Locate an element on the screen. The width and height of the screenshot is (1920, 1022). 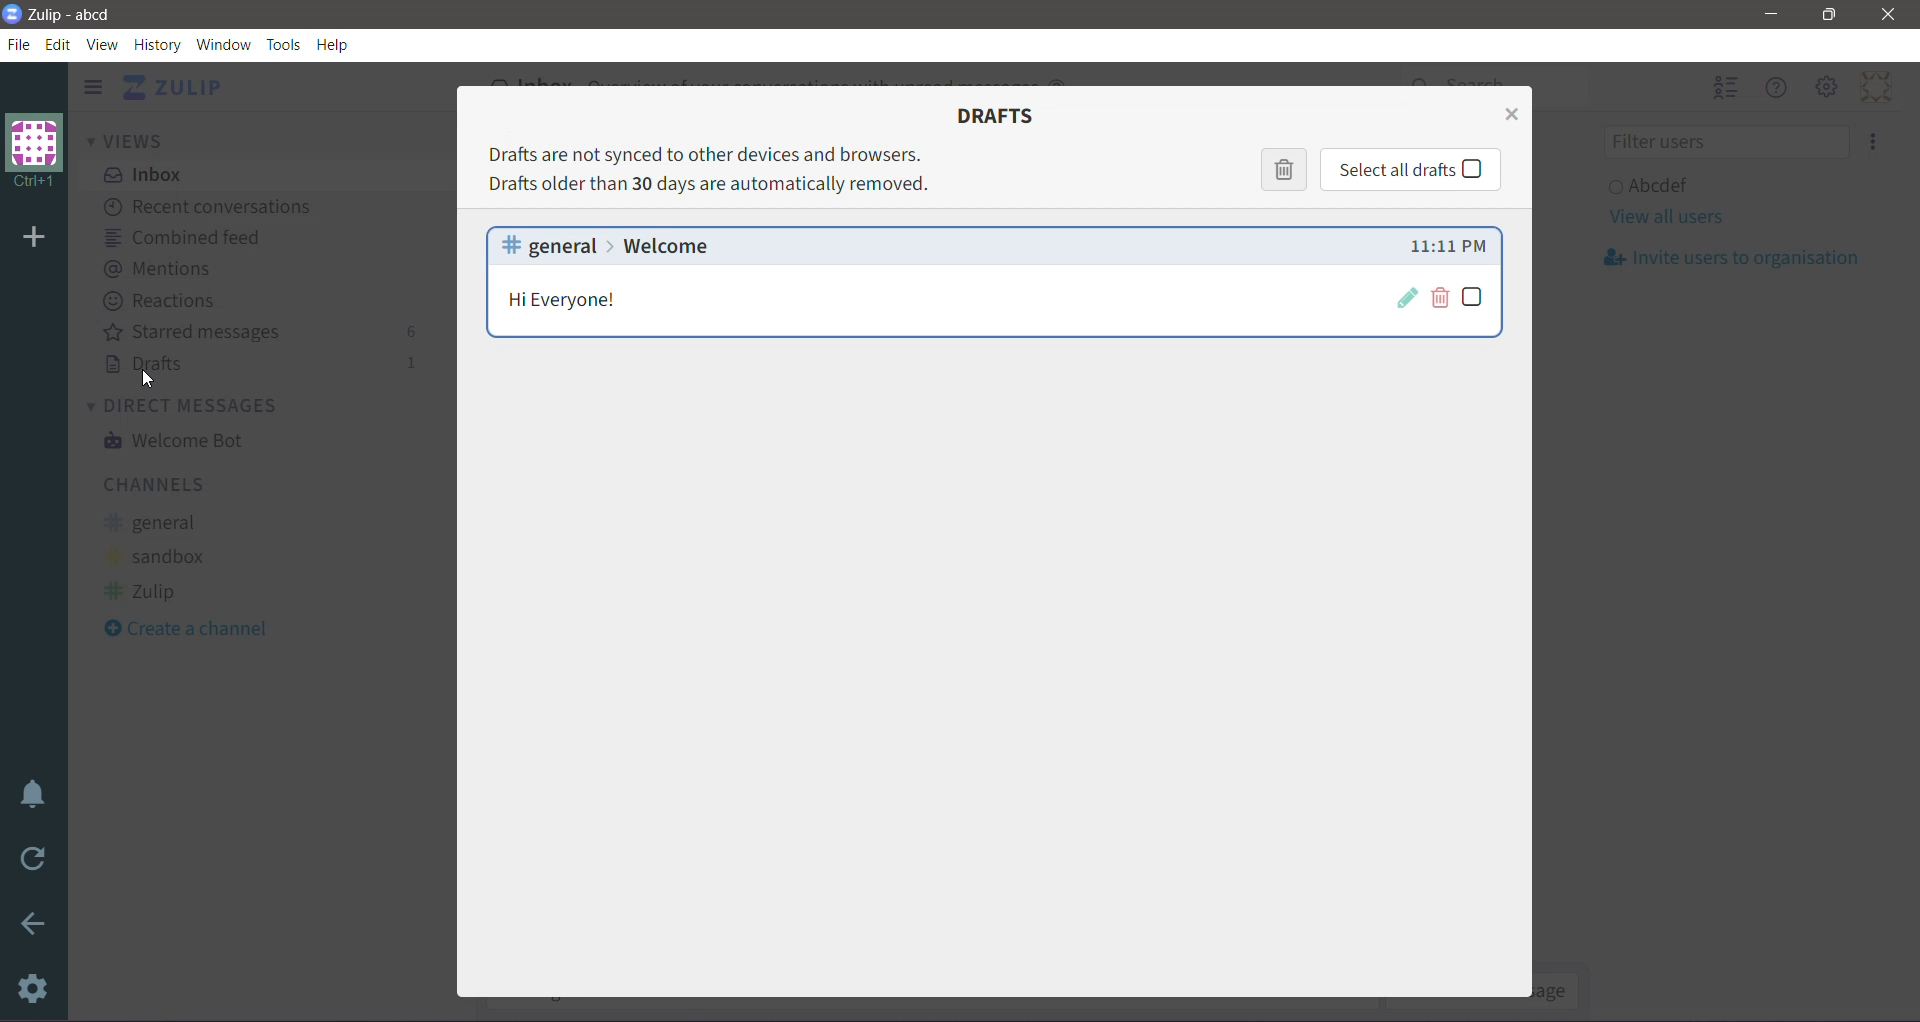
Edit is located at coordinates (59, 44).